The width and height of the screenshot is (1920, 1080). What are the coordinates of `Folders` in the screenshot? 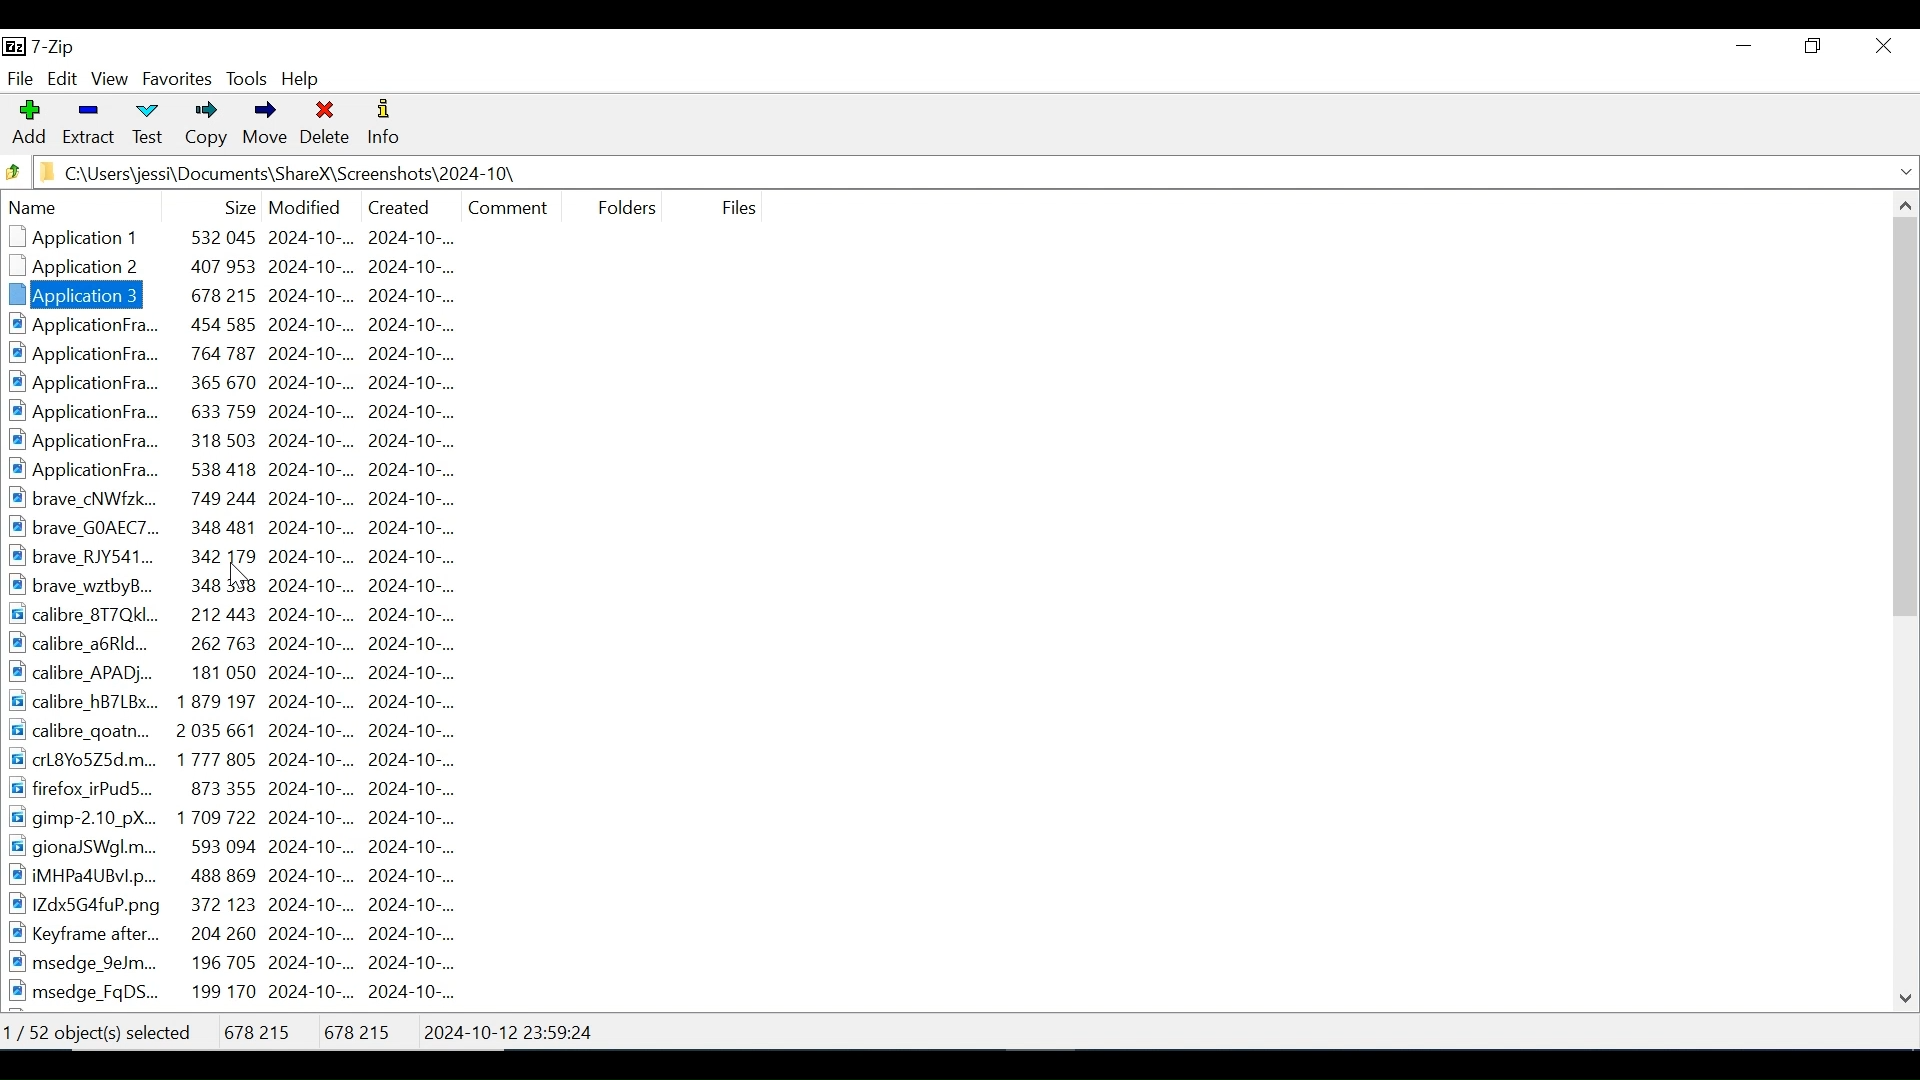 It's located at (621, 205).